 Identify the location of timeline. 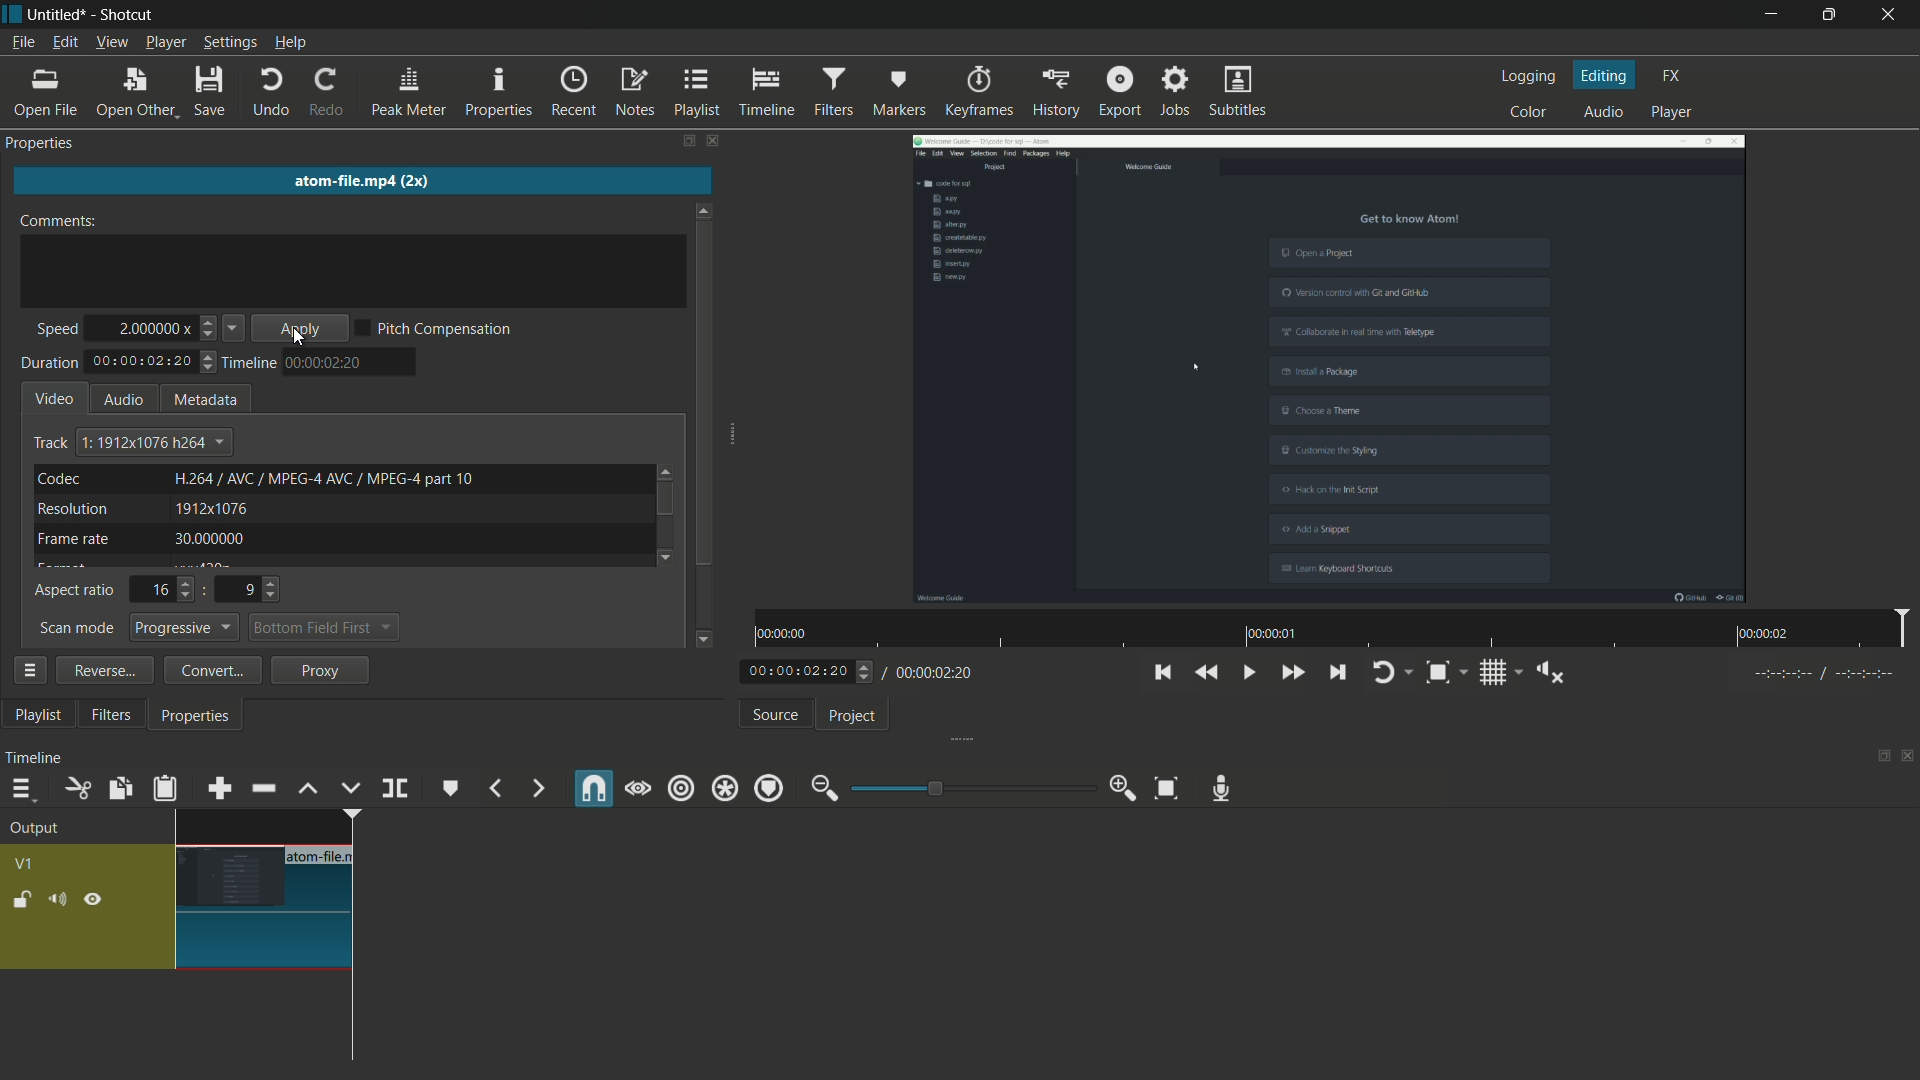
(764, 92).